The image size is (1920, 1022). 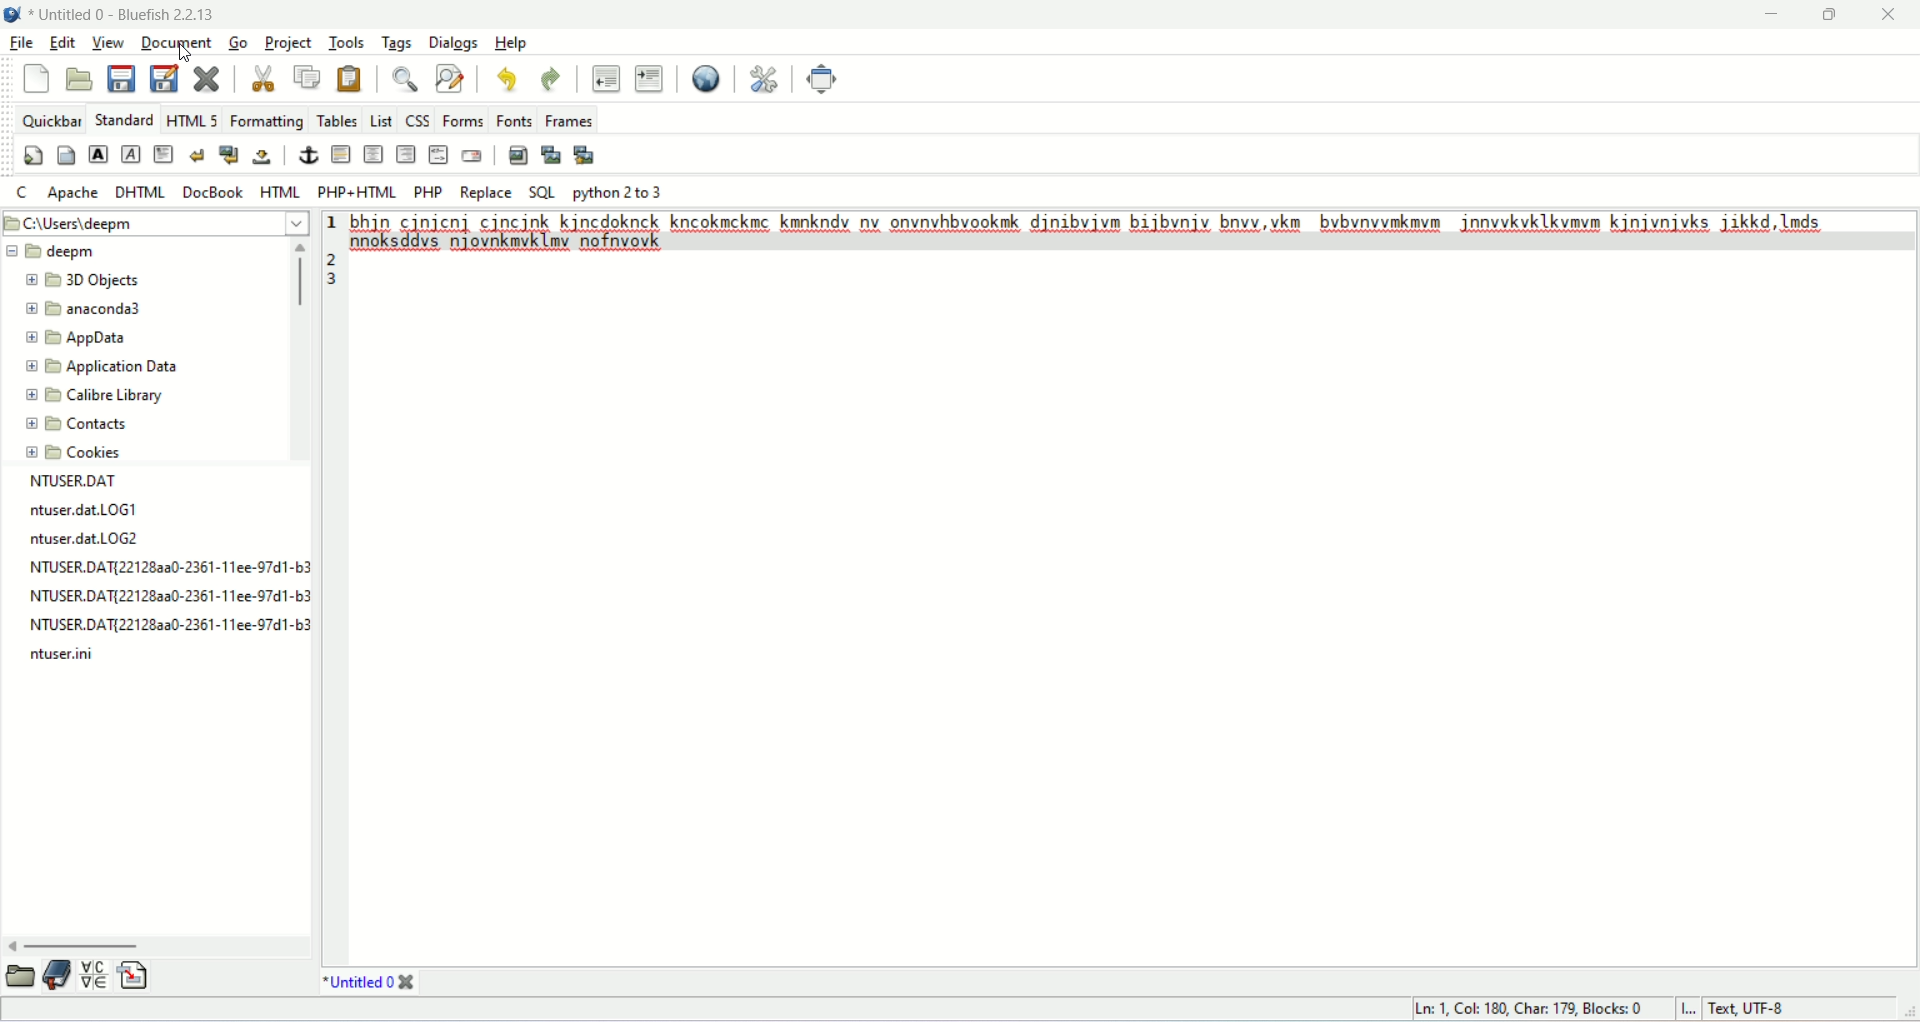 What do you see at coordinates (649, 77) in the screenshot?
I see `indent` at bounding box center [649, 77].